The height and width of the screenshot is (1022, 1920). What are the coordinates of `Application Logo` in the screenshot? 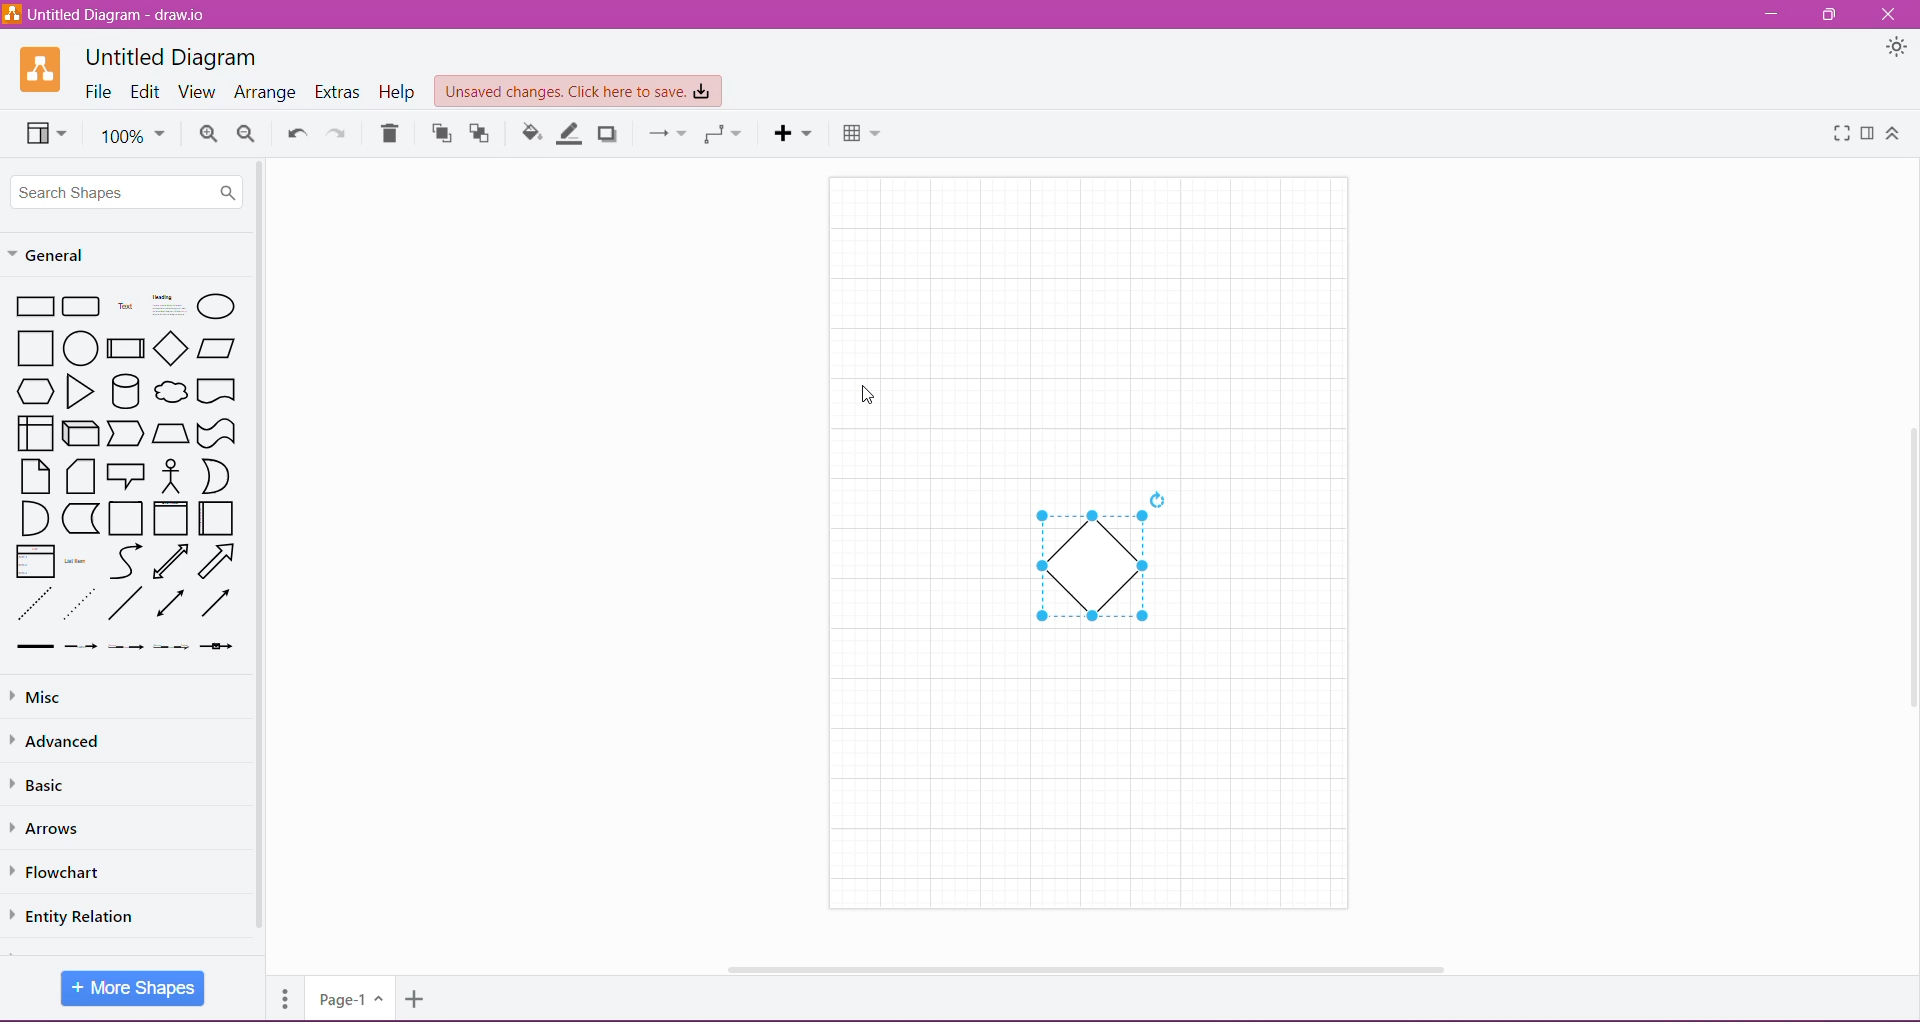 It's located at (39, 69).